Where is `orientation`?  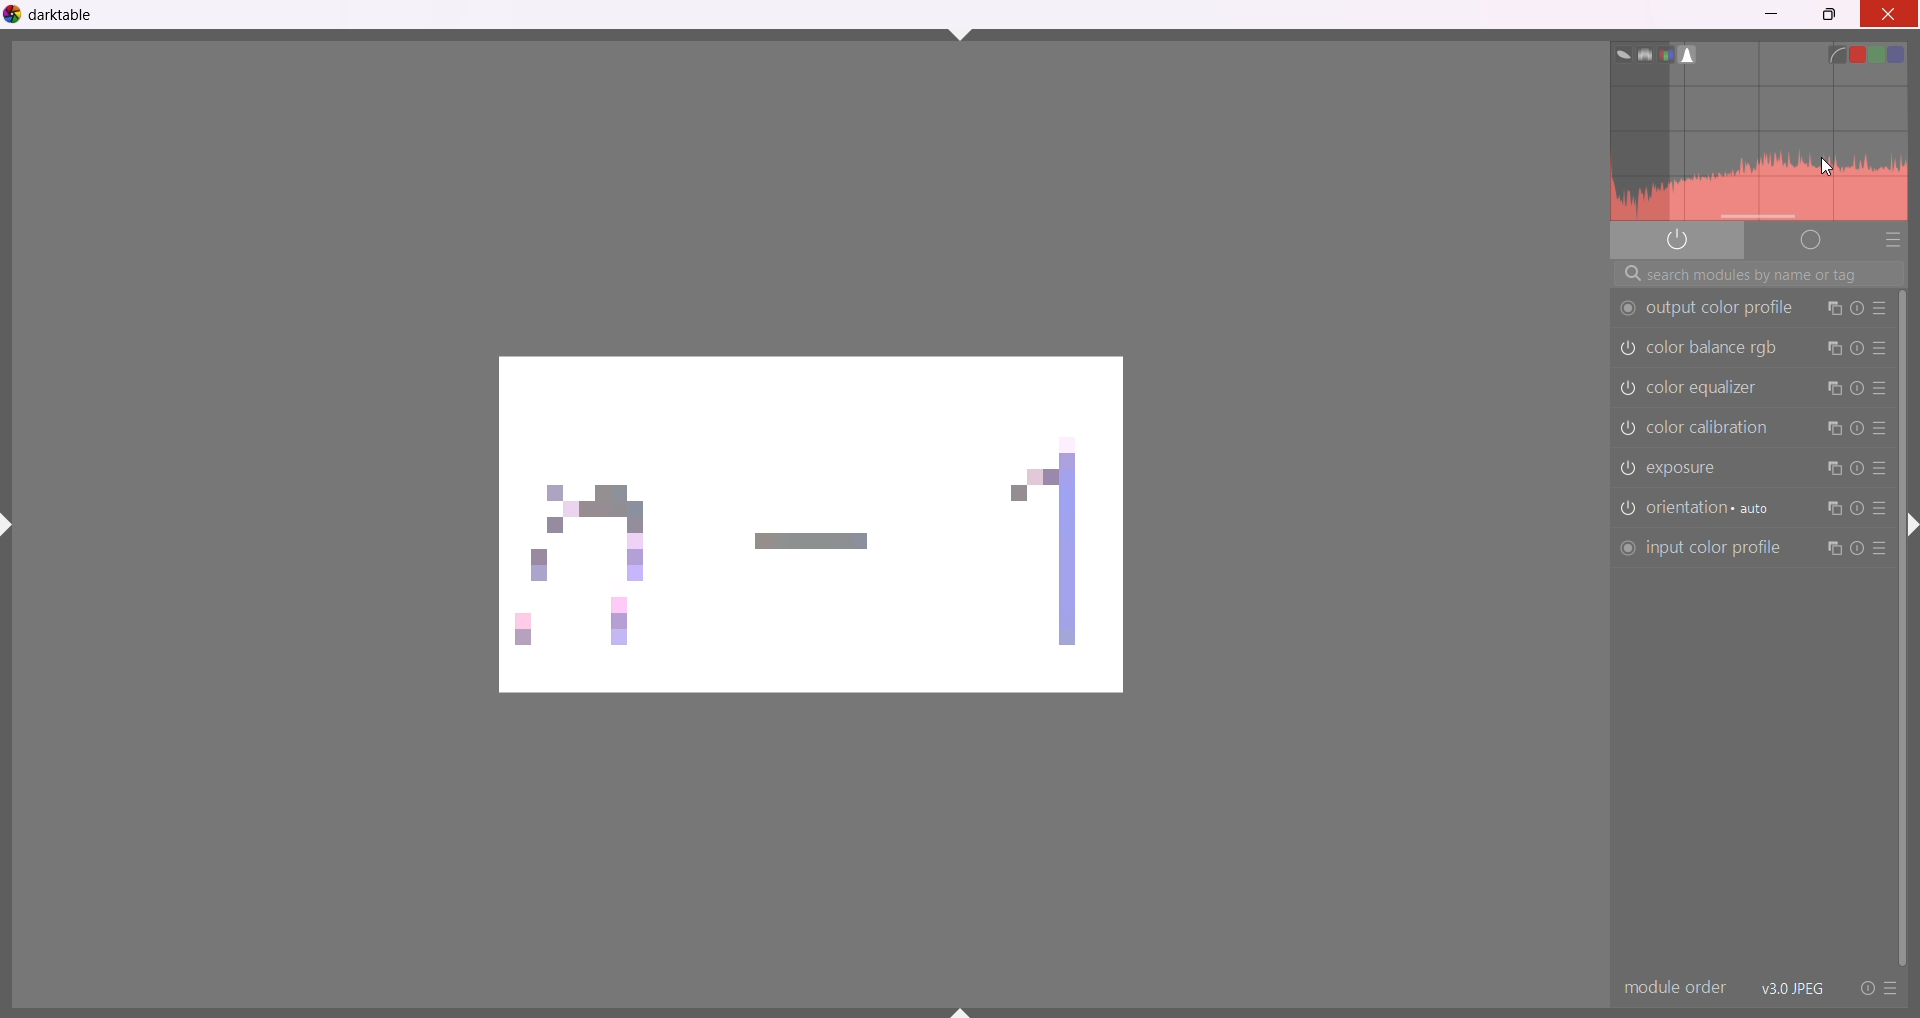
orientation is located at coordinates (1714, 508).